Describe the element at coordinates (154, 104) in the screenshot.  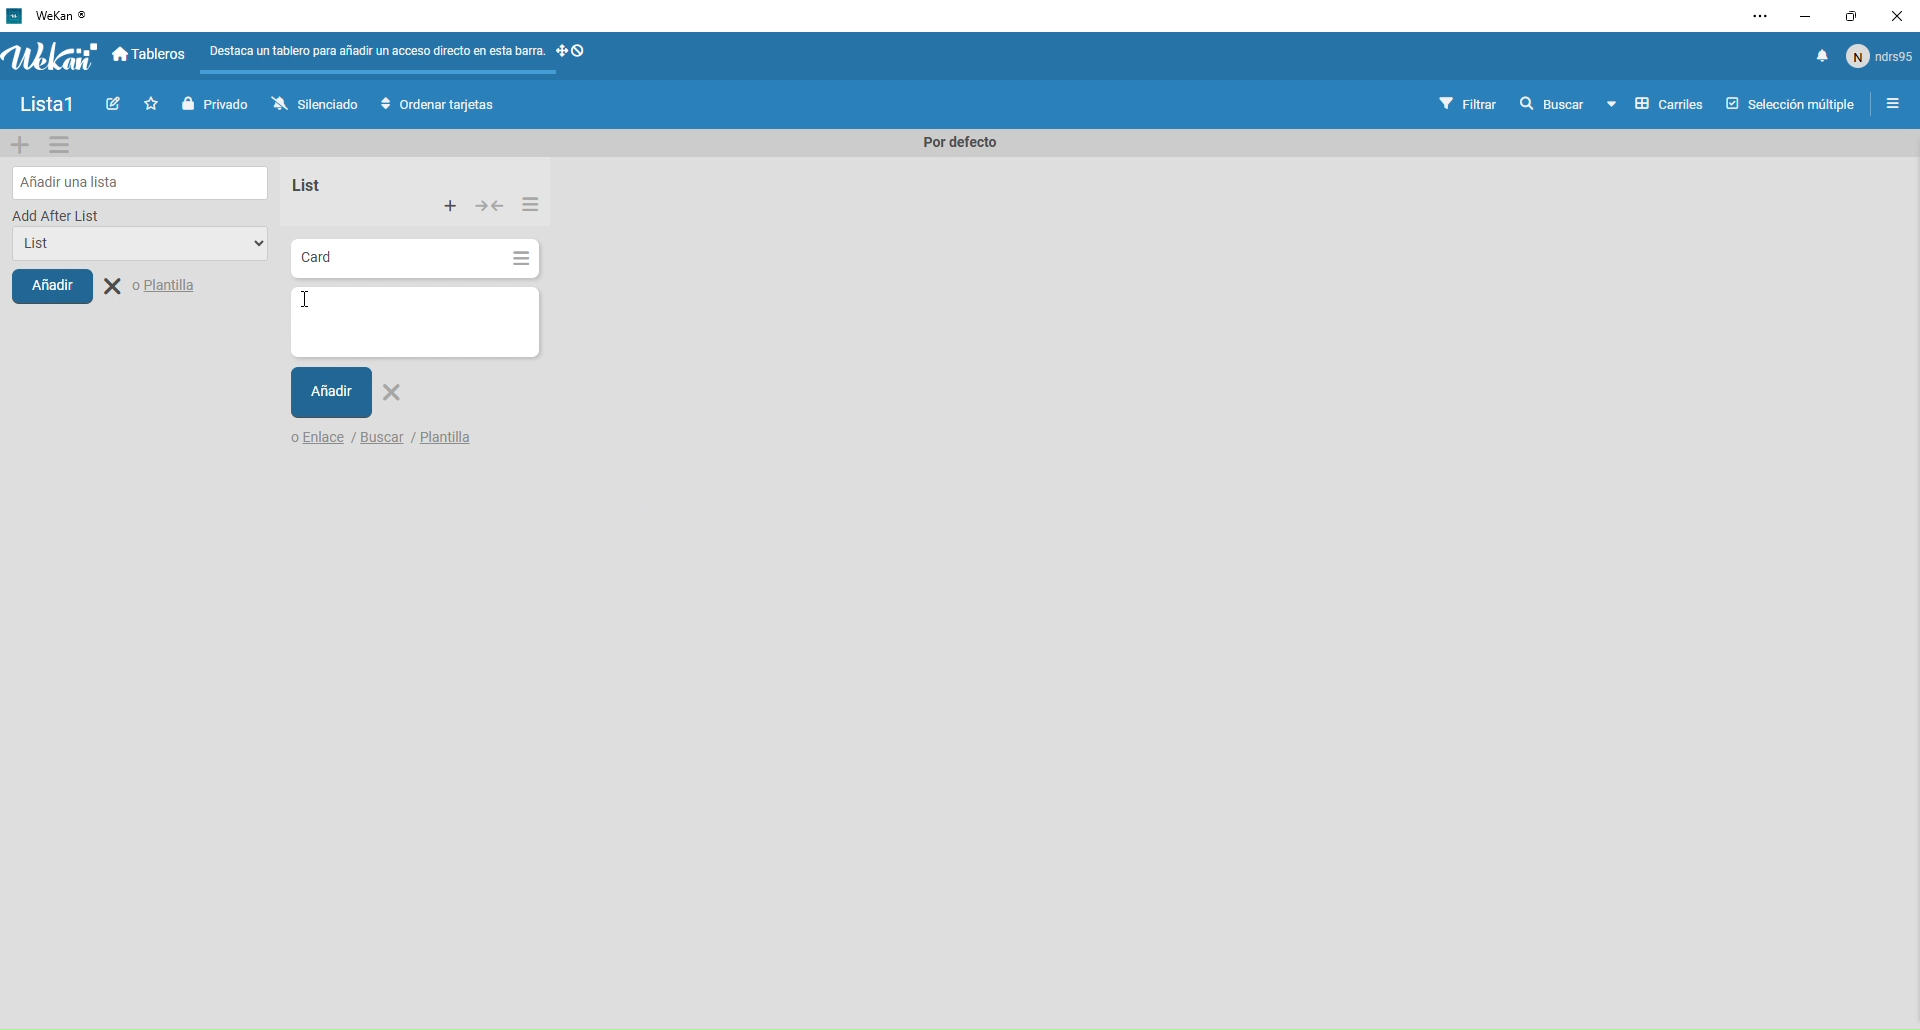
I see `Favourites` at that location.